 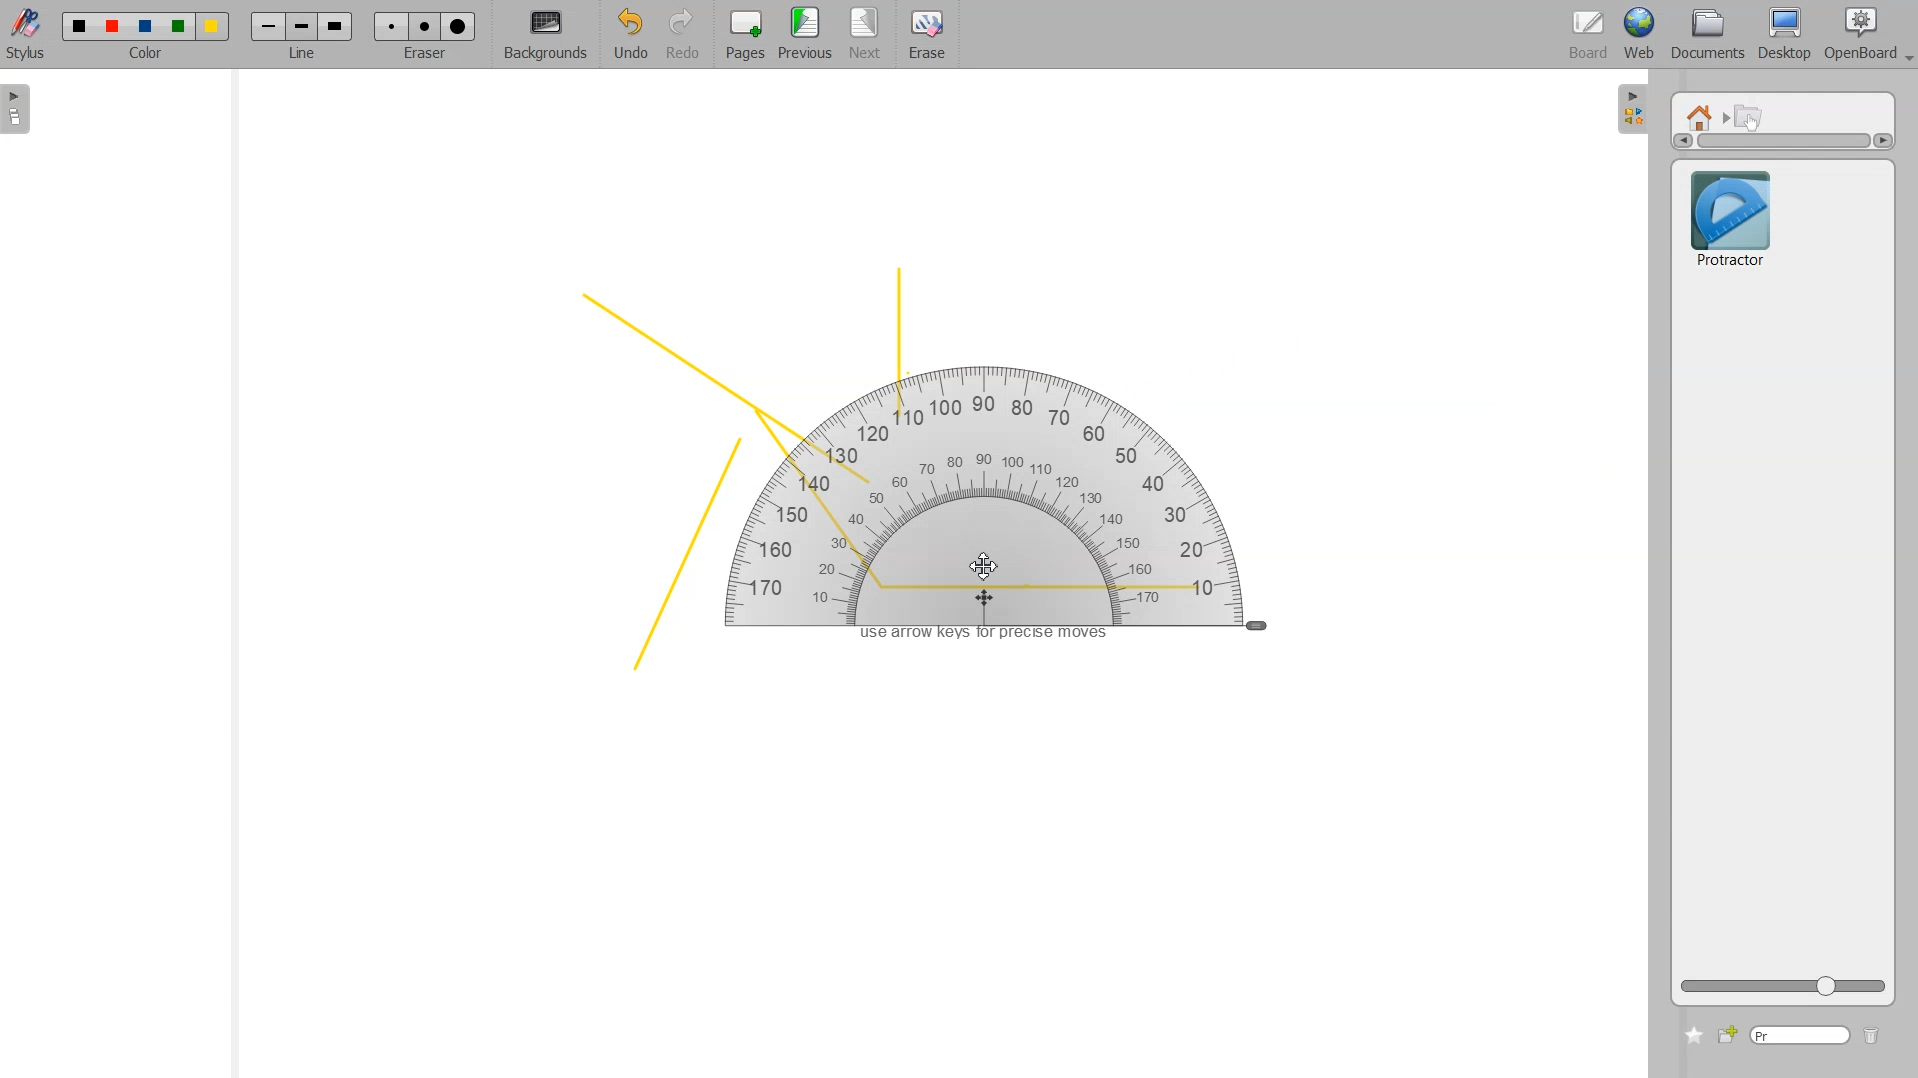 What do you see at coordinates (1640, 35) in the screenshot?
I see `Web` at bounding box center [1640, 35].